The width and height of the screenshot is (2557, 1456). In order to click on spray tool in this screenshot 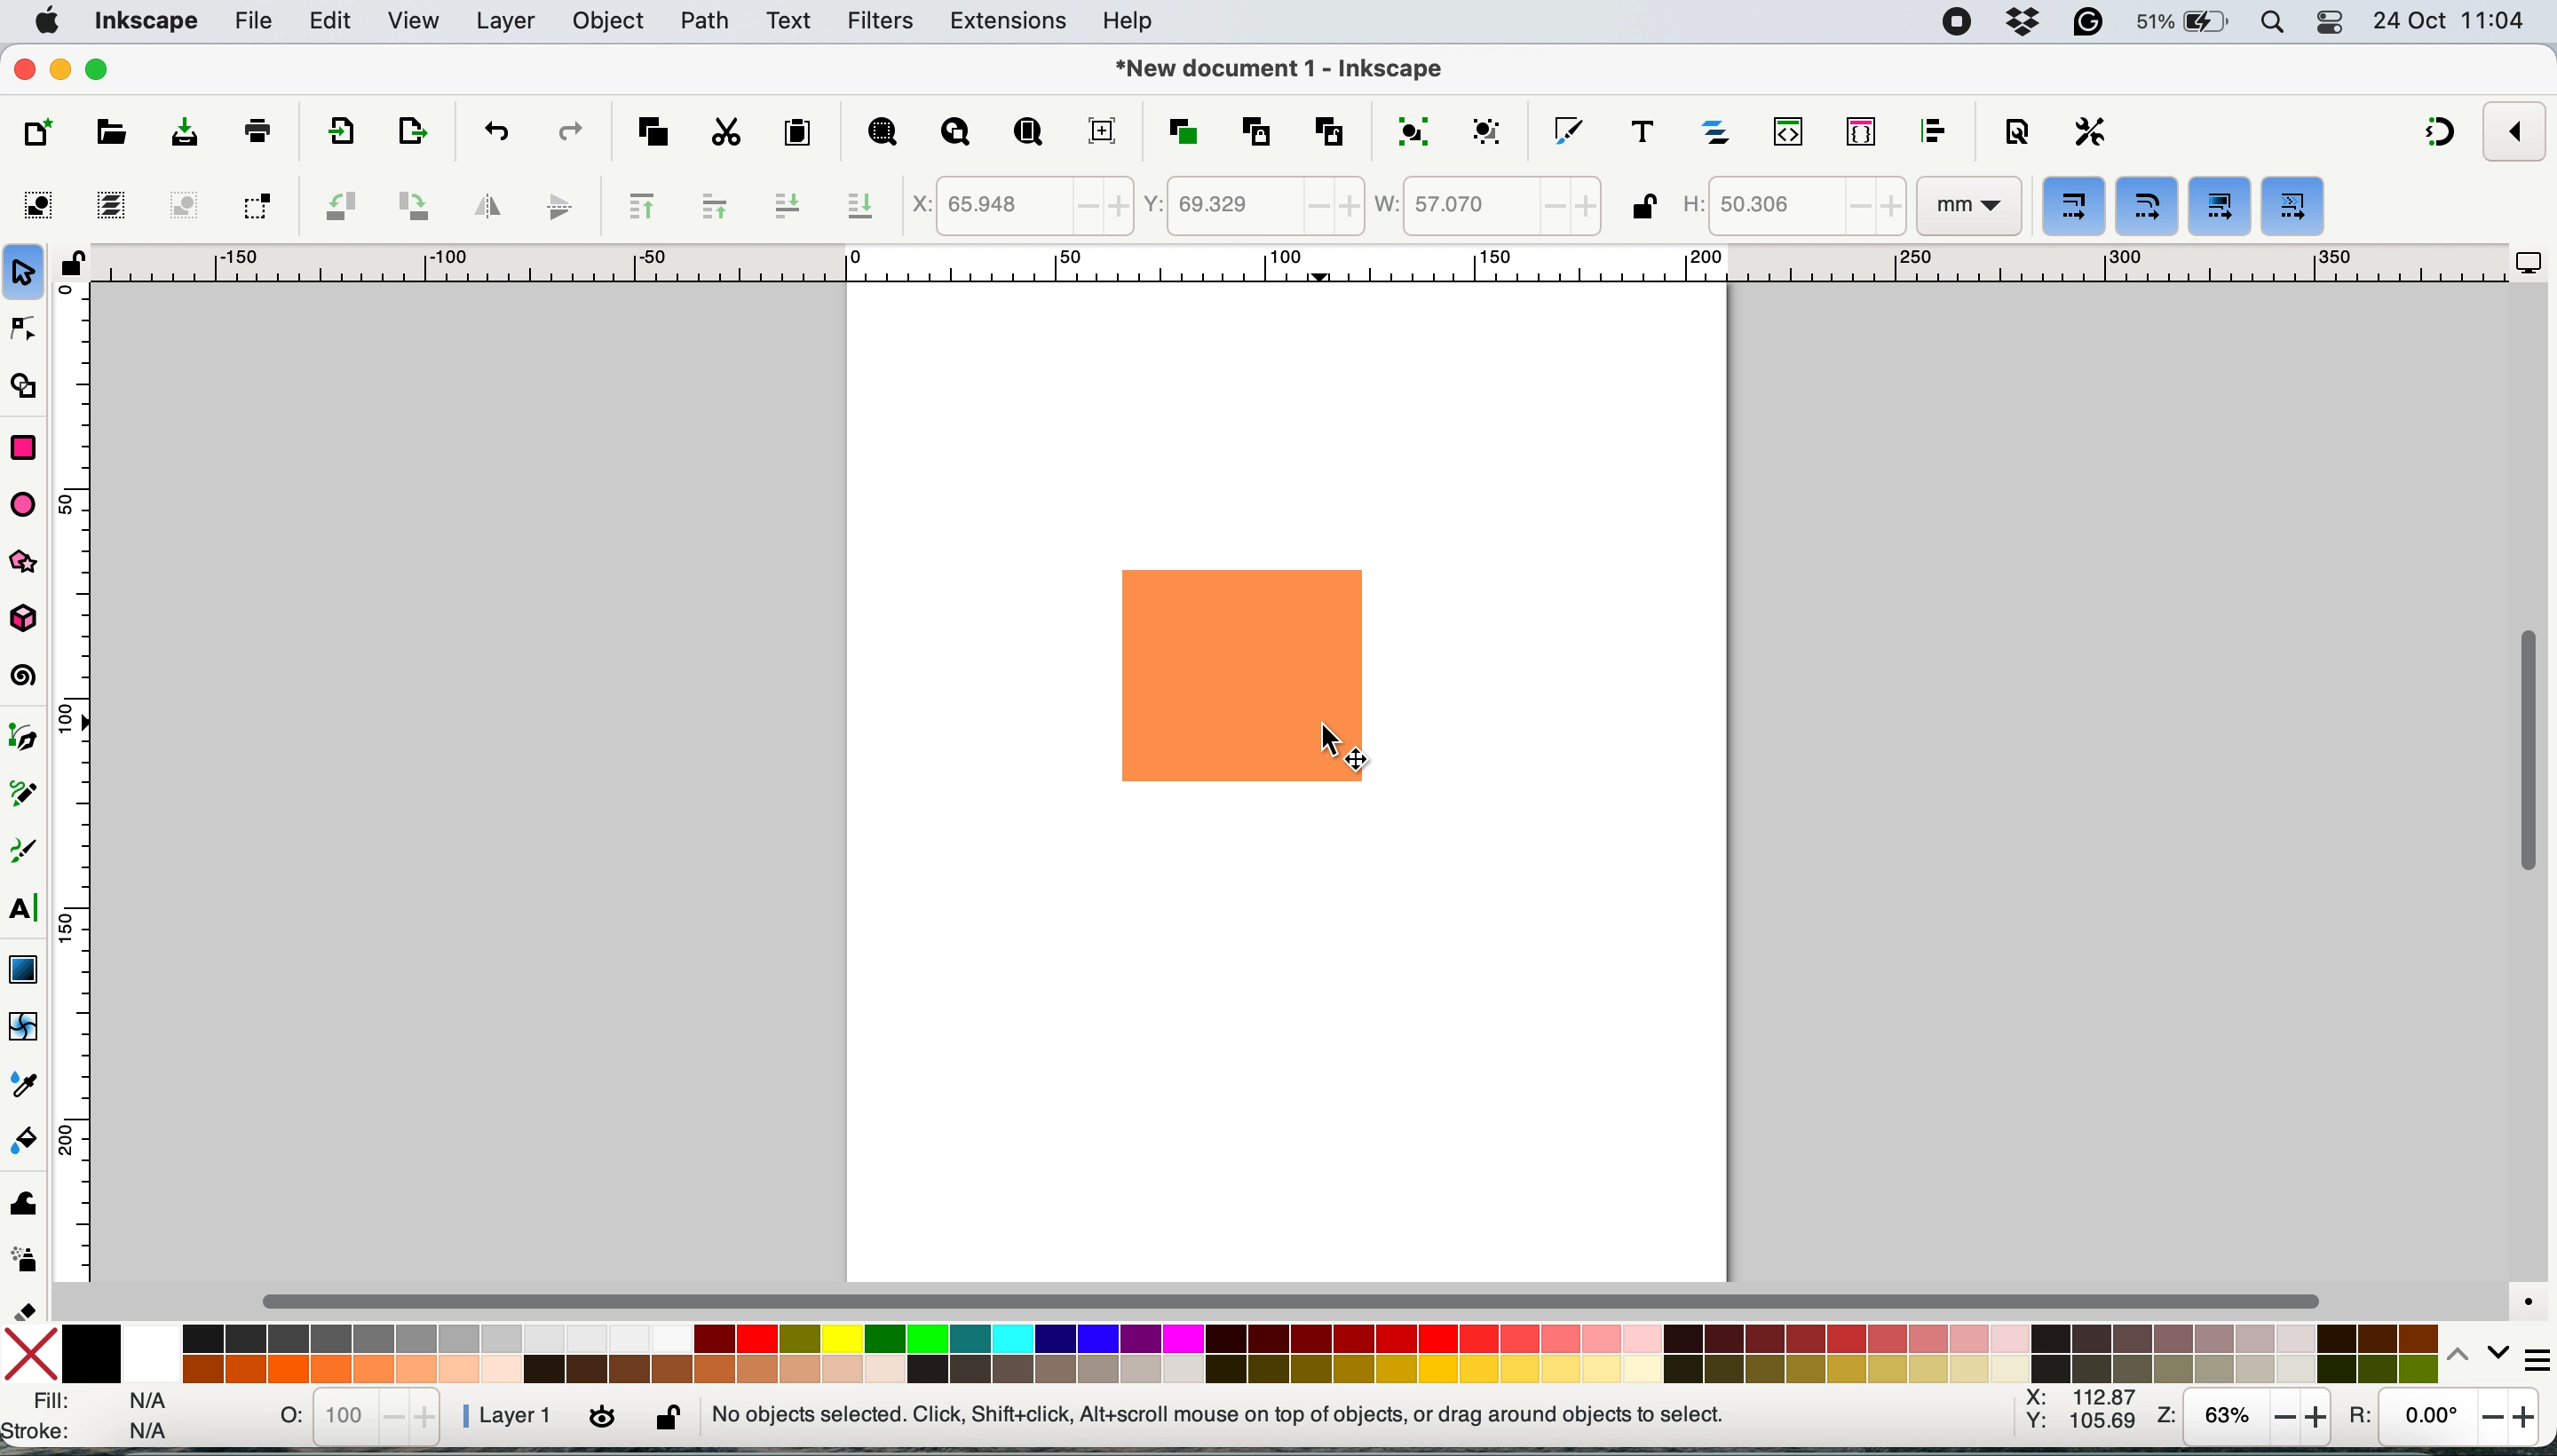, I will do `click(26, 1260)`.